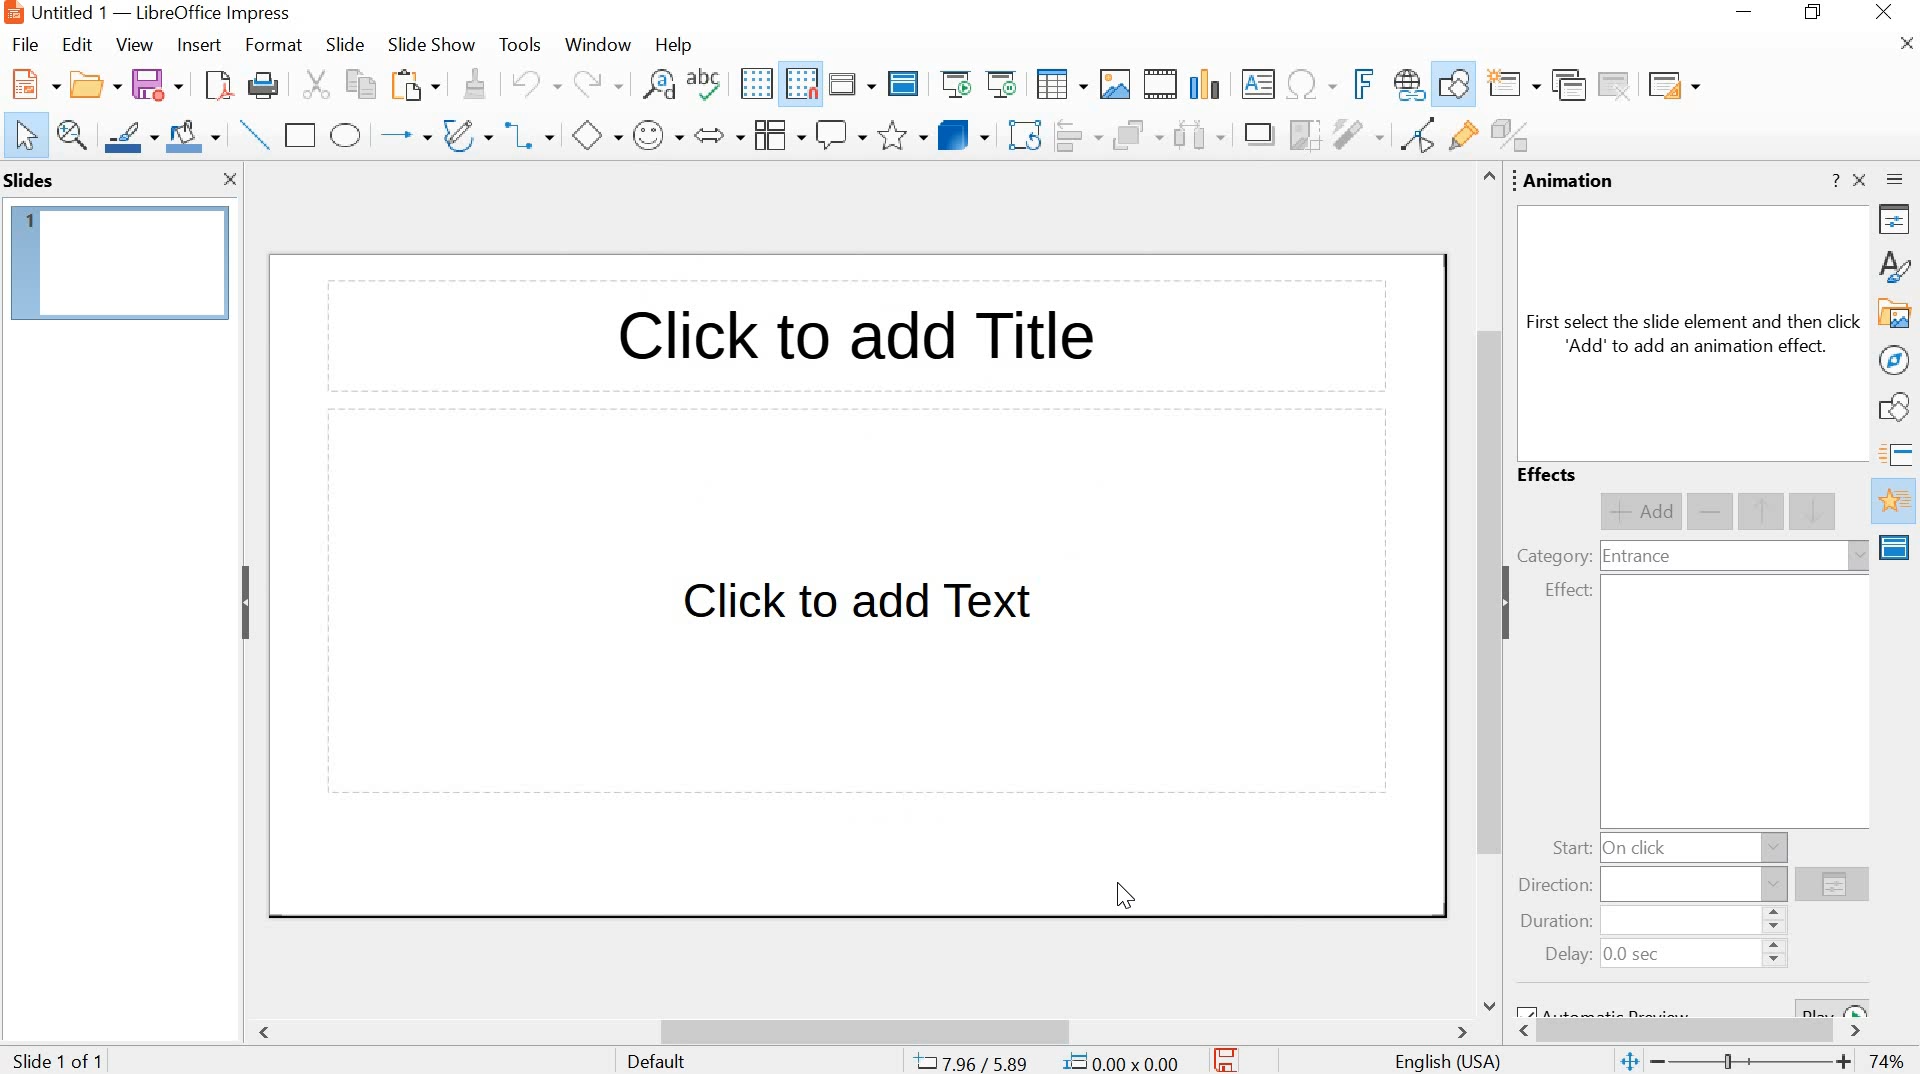 The height and width of the screenshot is (1074, 1920). What do you see at coordinates (717, 137) in the screenshot?
I see `block arrows` at bounding box center [717, 137].